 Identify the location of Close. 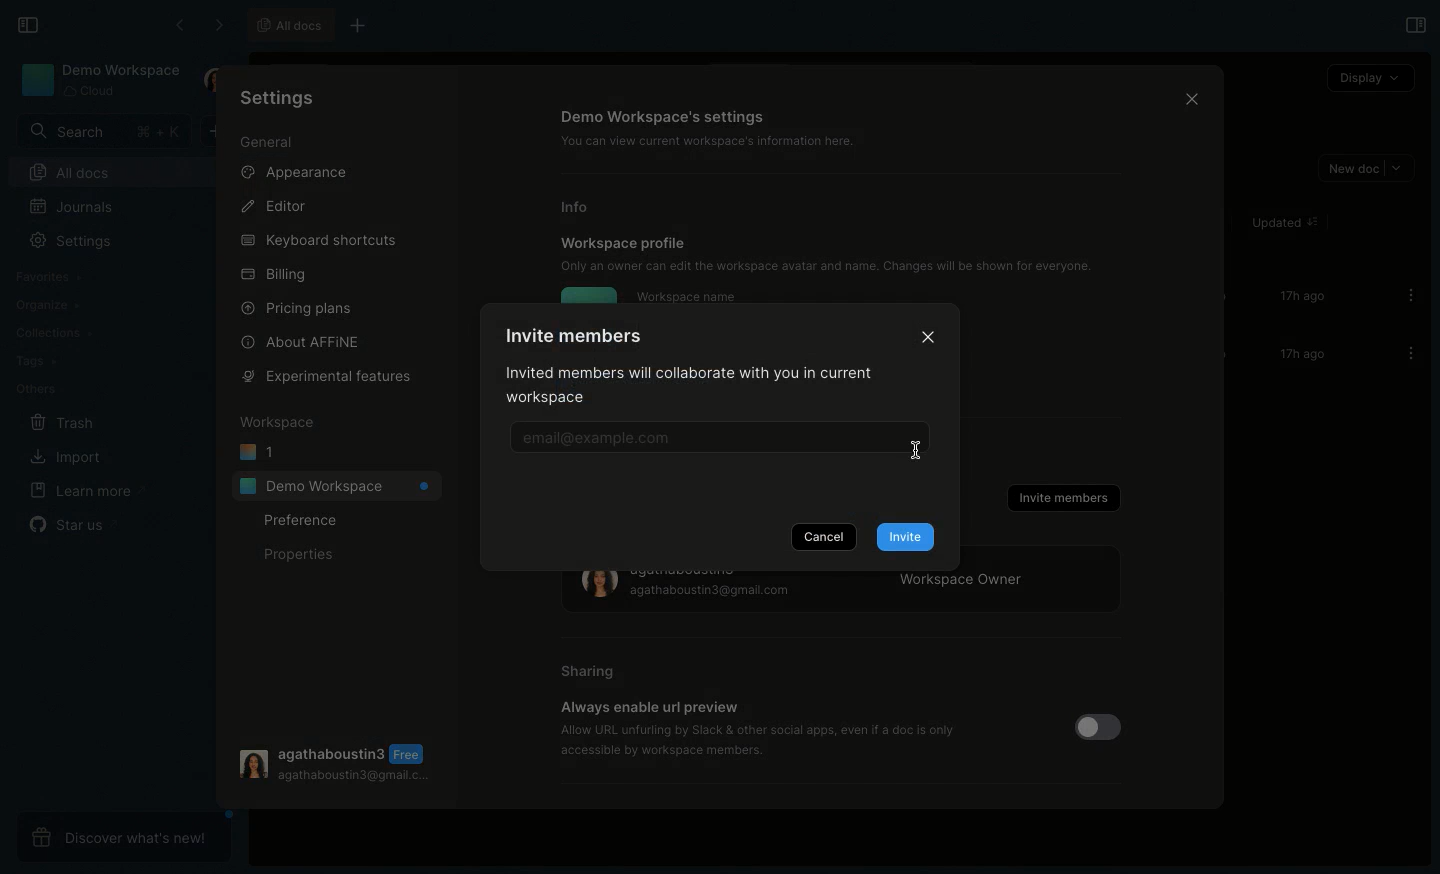
(929, 334).